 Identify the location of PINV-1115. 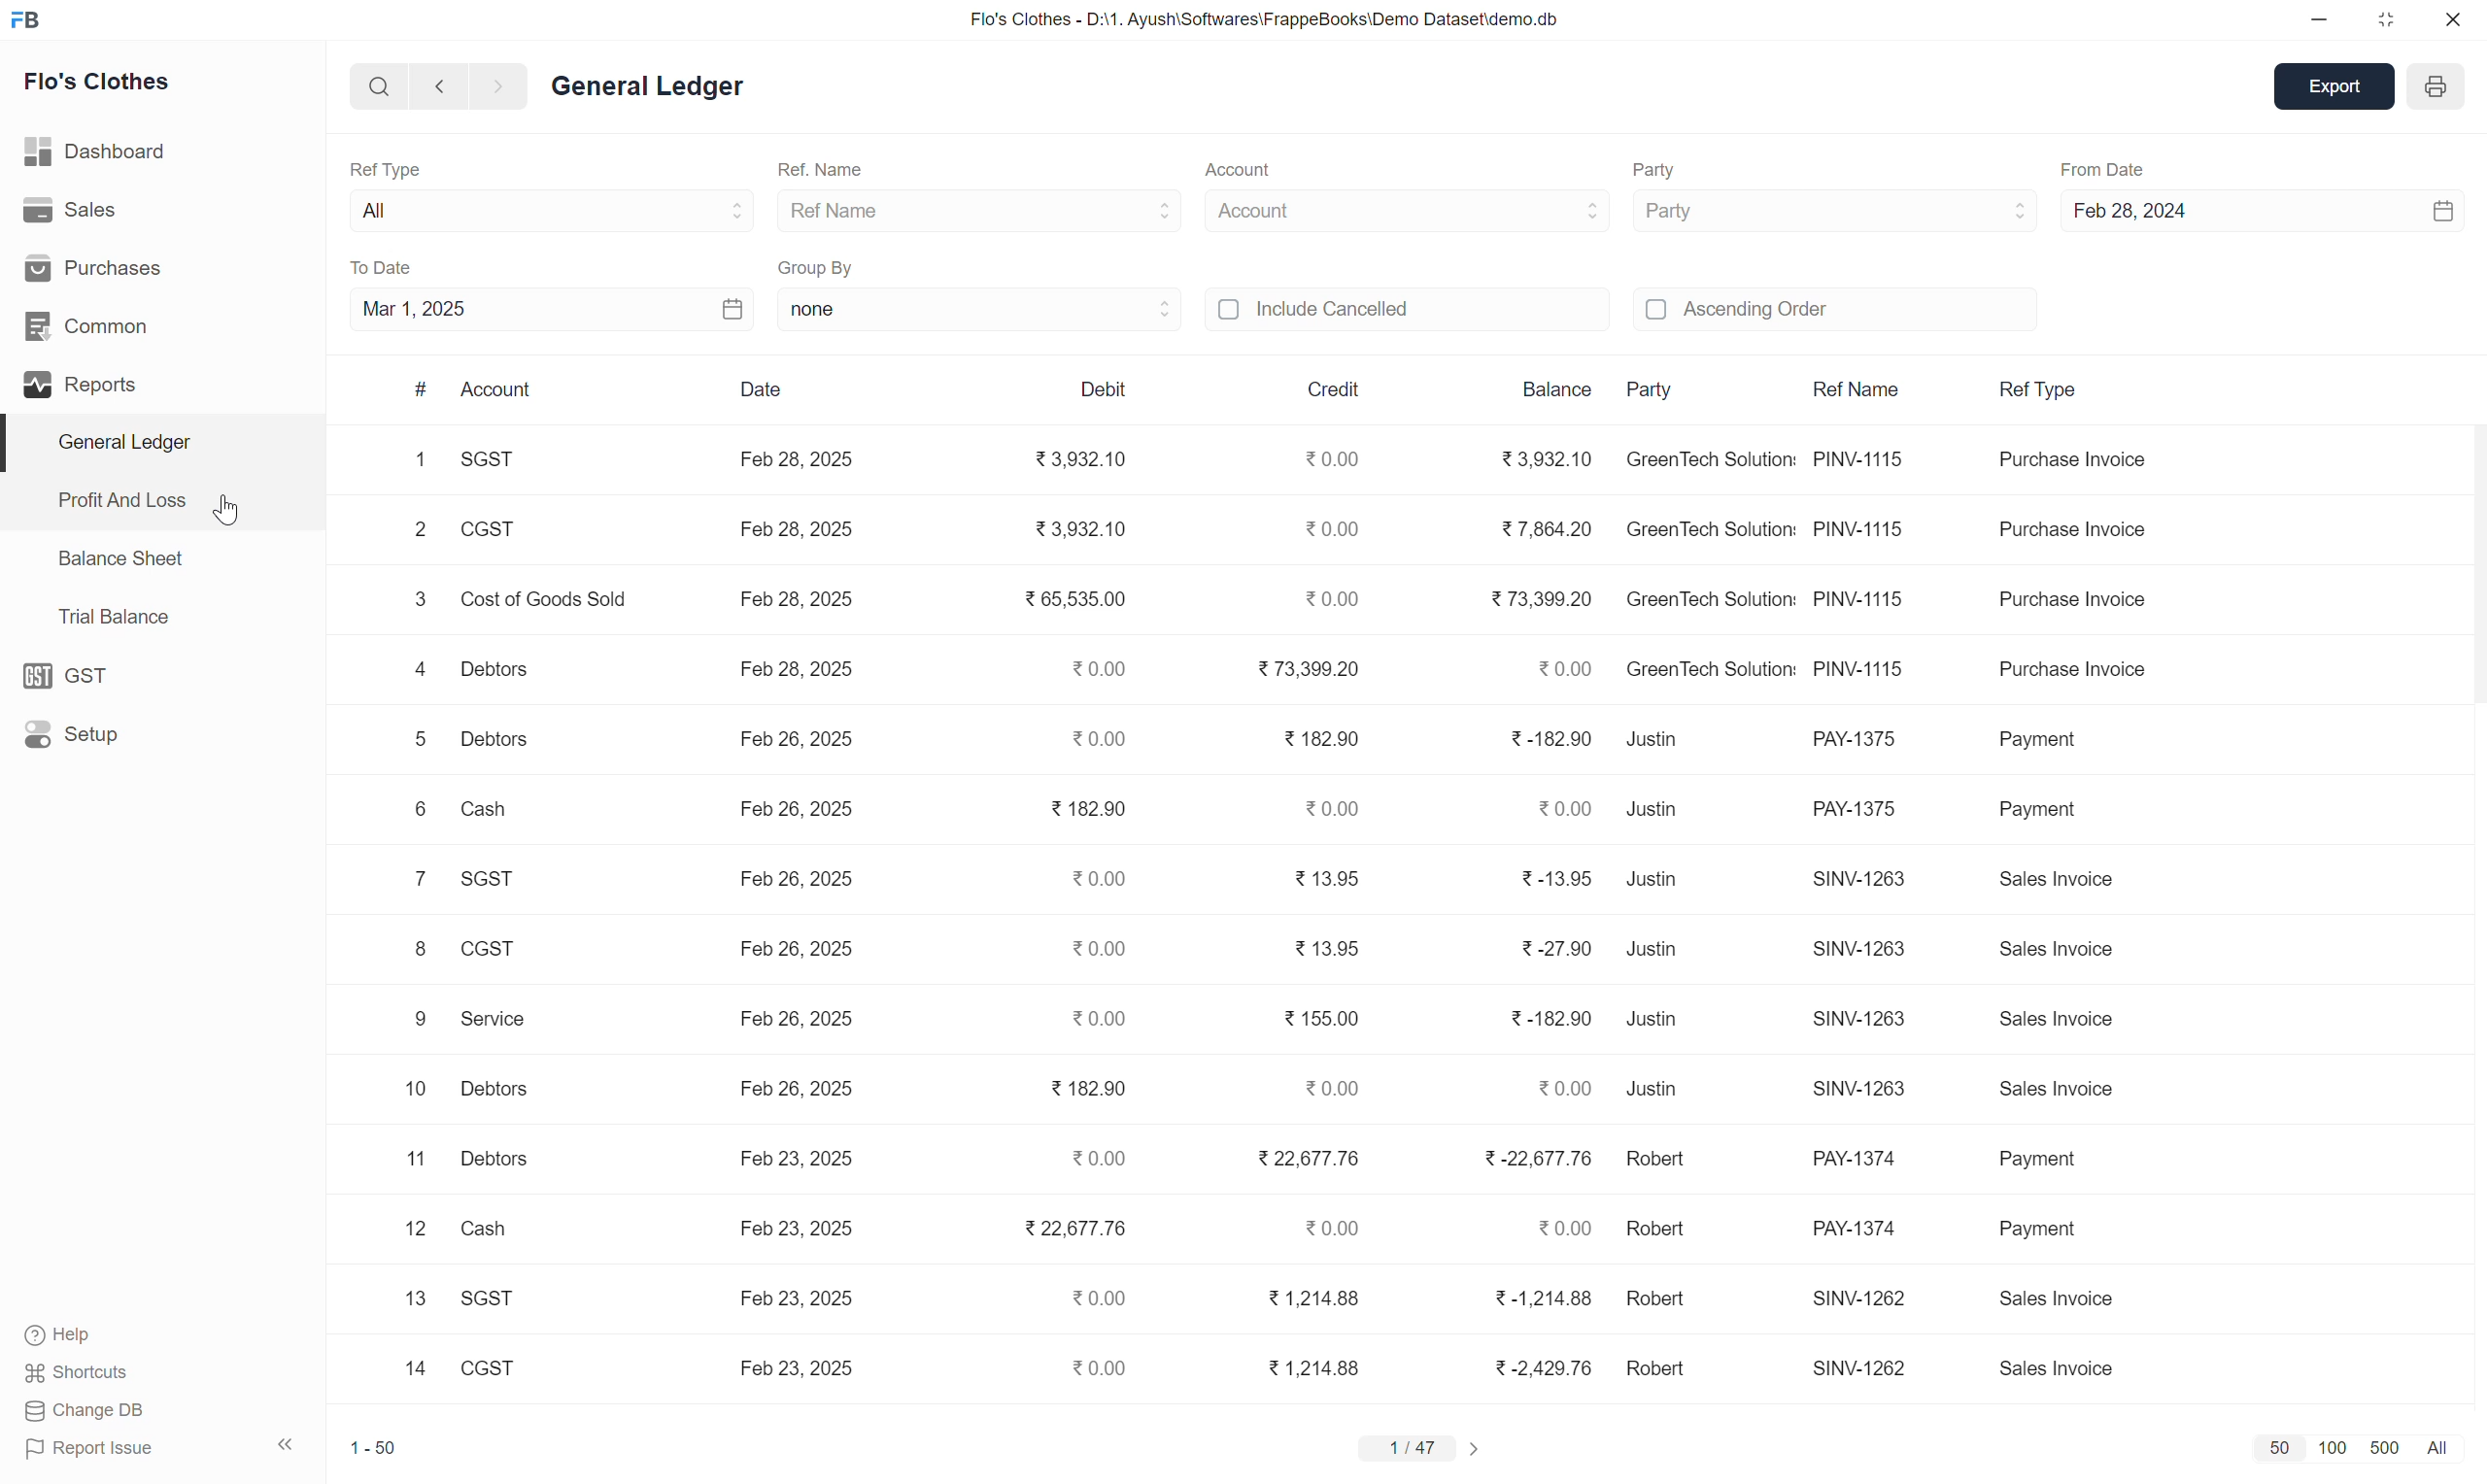
(1857, 457).